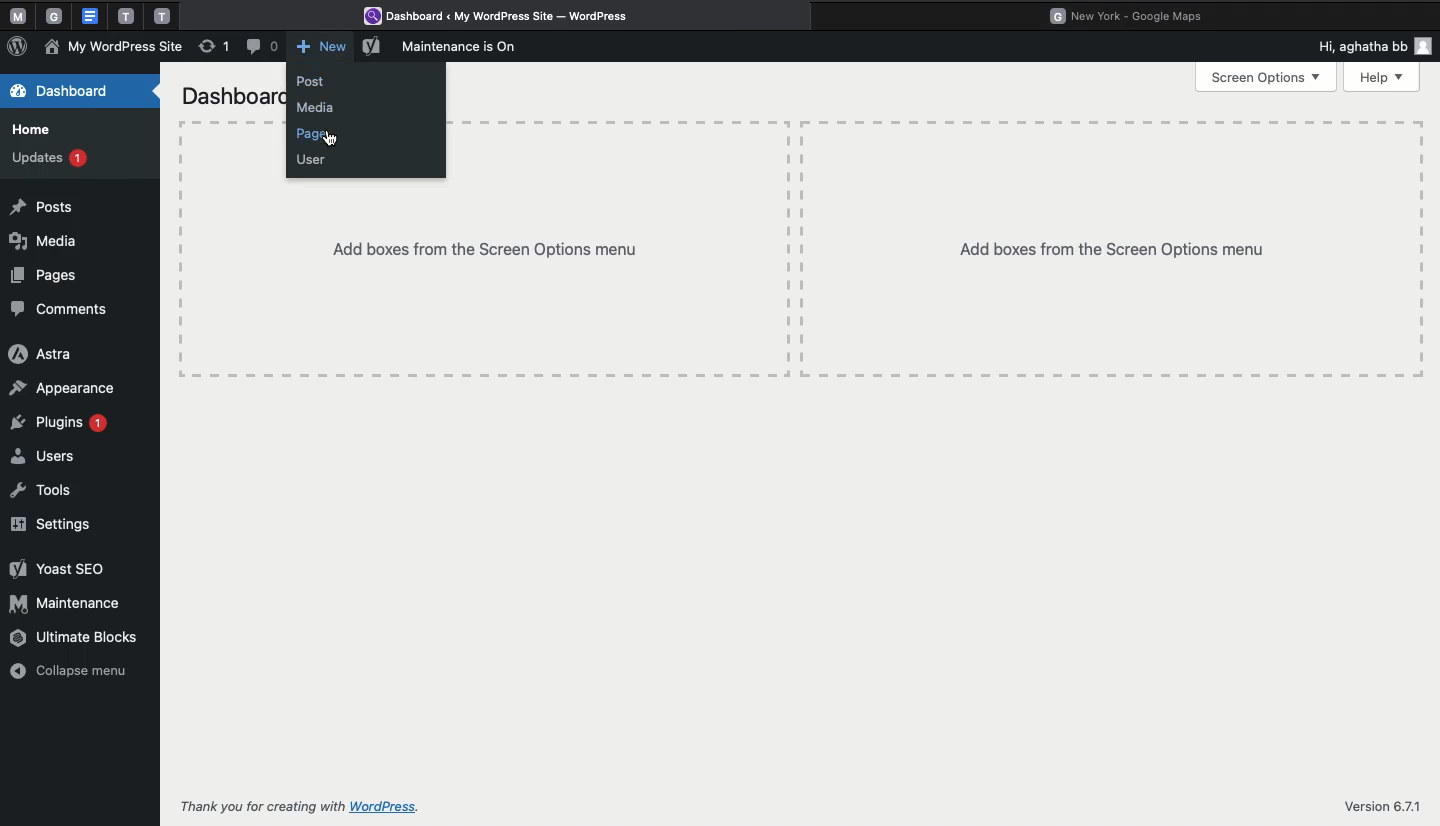  What do you see at coordinates (52, 277) in the screenshot?
I see `Pages` at bounding box center [52, 277].